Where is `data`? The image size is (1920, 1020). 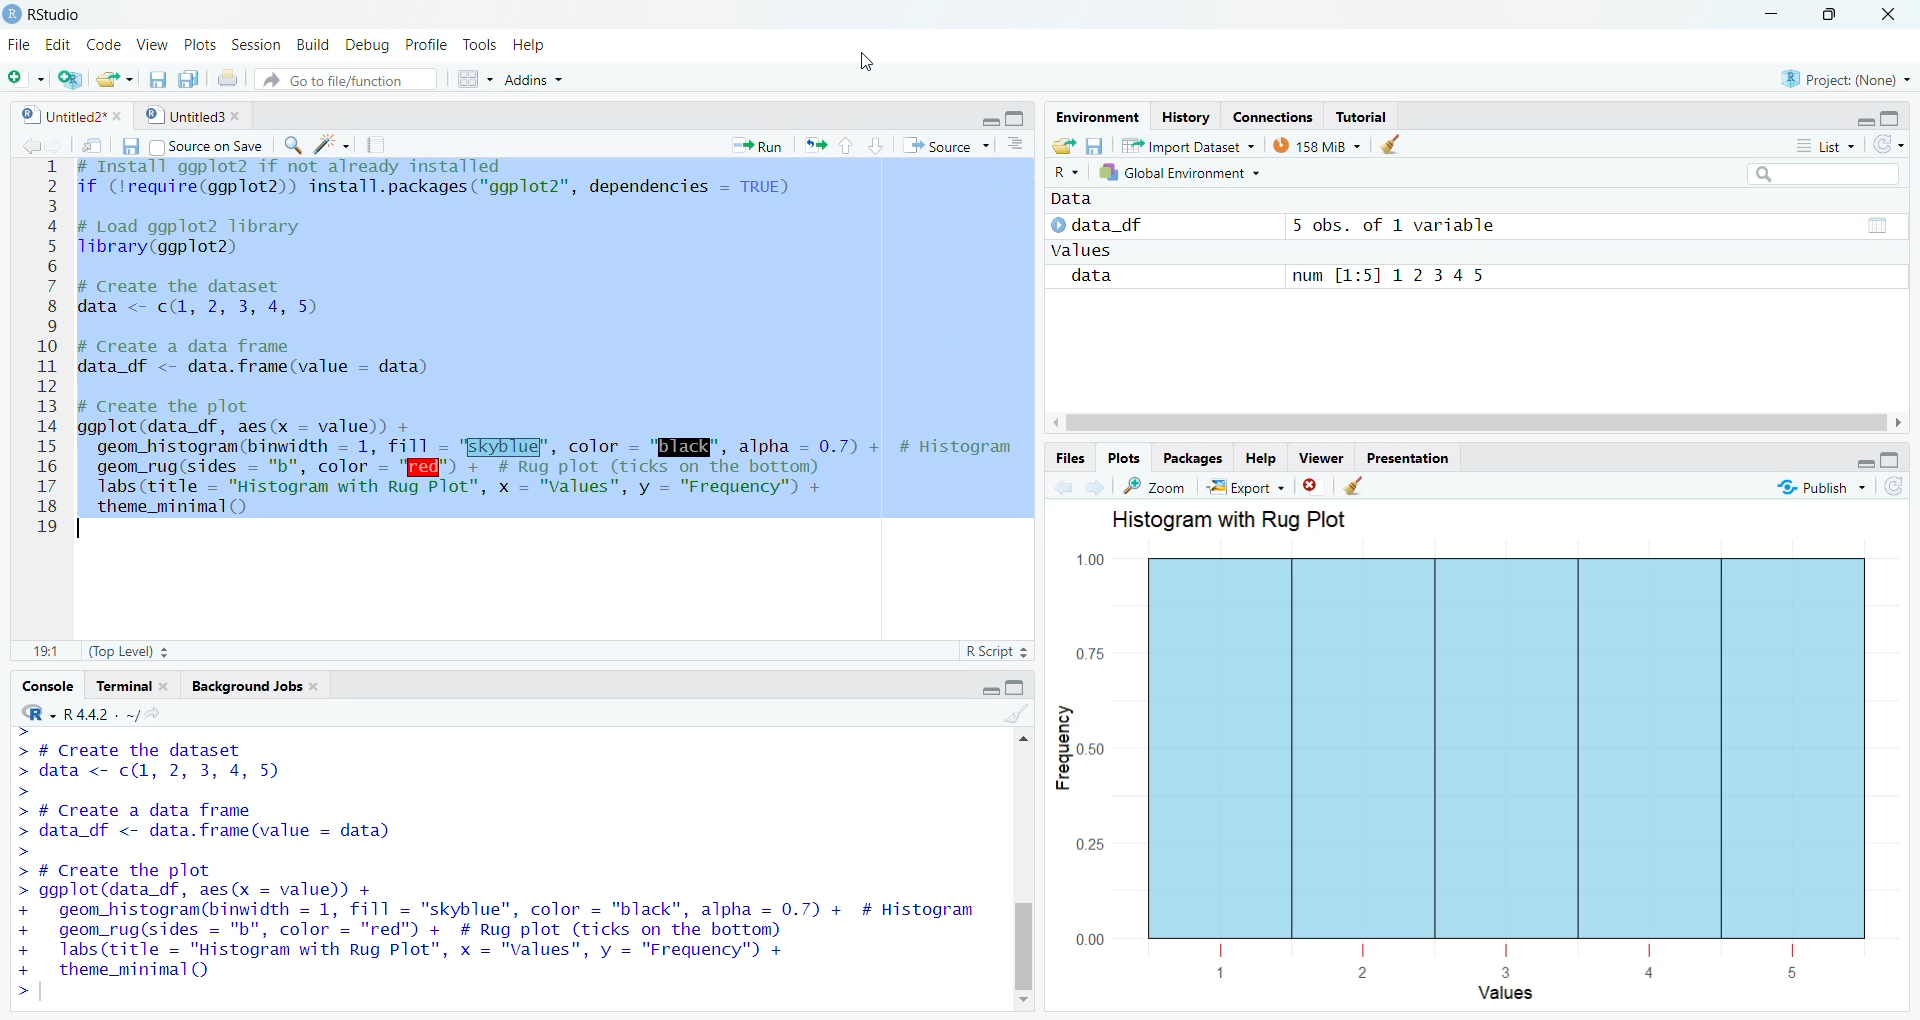
data is located at coordinates (1090, 198).